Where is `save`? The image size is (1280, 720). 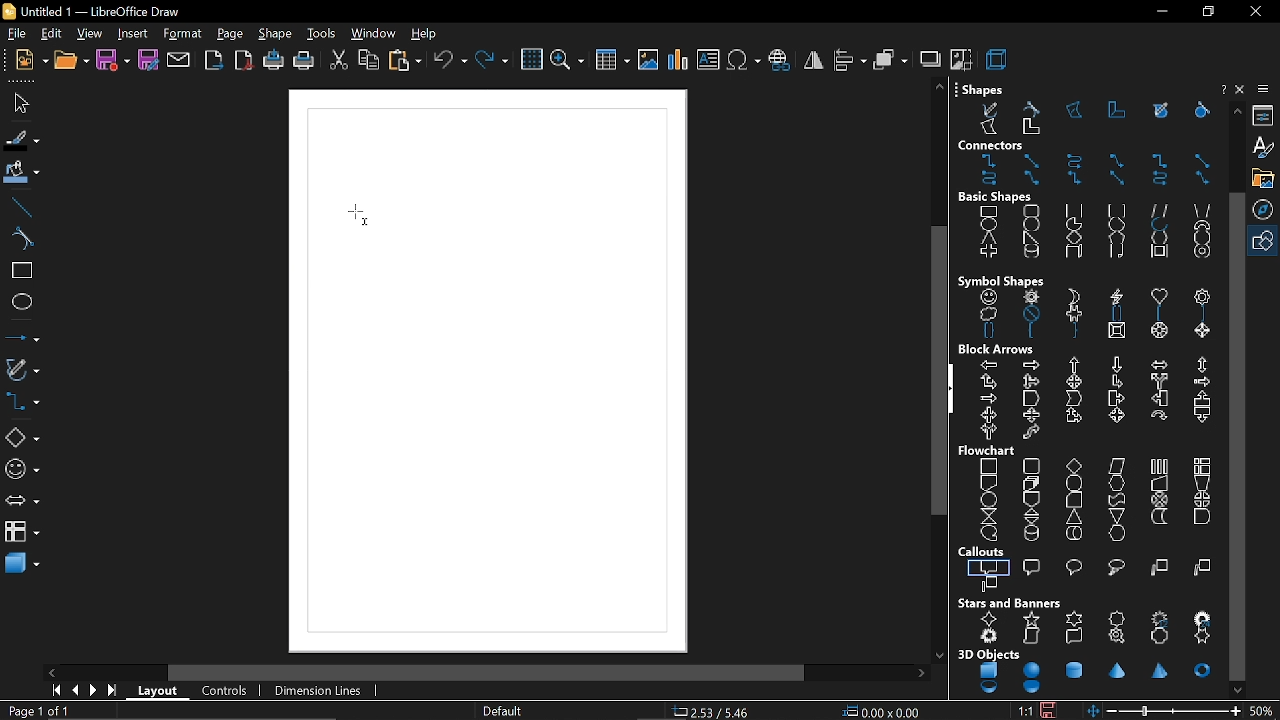
save is located at coordinates (1050, 710).